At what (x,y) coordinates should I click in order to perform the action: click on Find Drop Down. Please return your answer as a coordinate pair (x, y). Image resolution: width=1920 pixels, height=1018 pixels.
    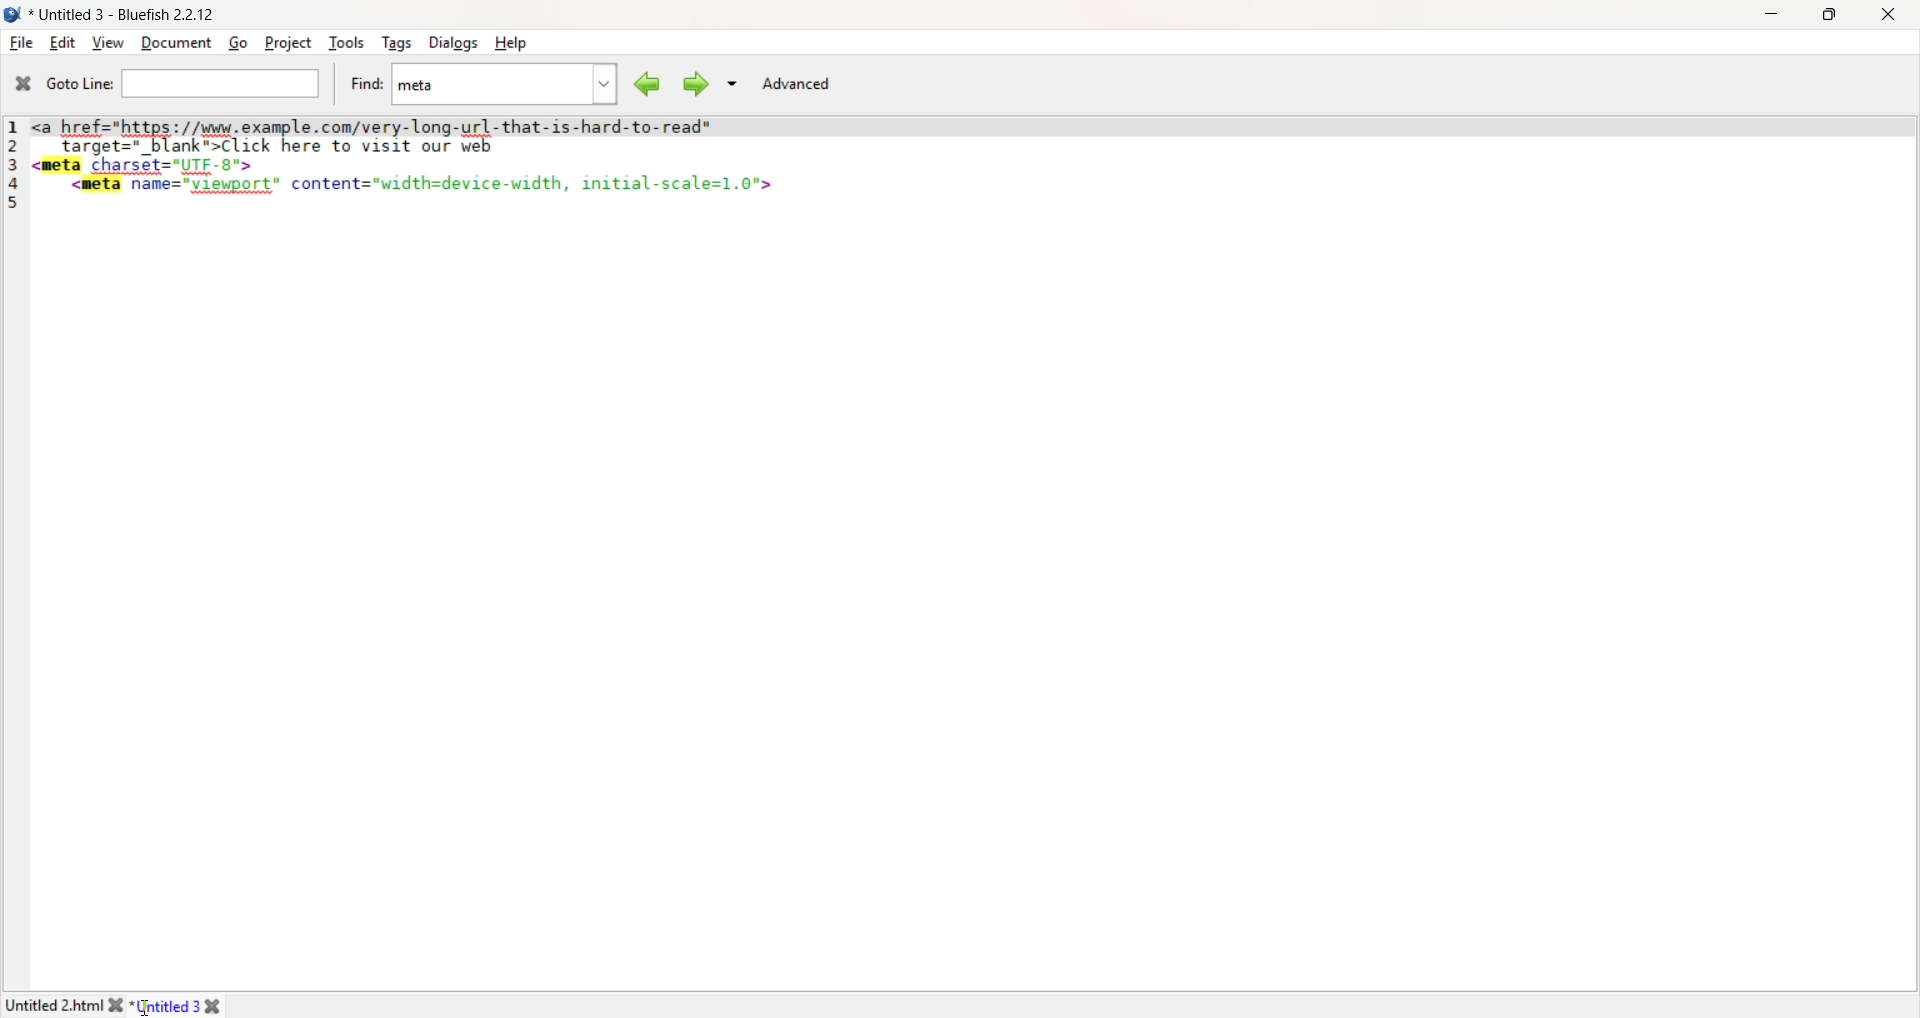
    Looking at the image, I should click on (600, 85).